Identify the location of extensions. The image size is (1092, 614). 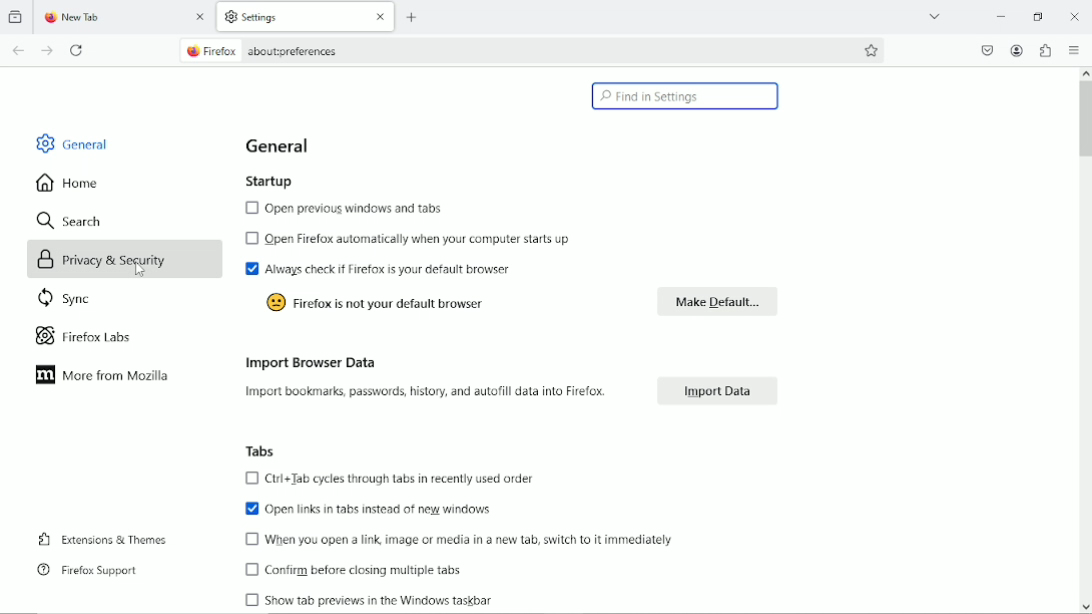
(1045, 50).